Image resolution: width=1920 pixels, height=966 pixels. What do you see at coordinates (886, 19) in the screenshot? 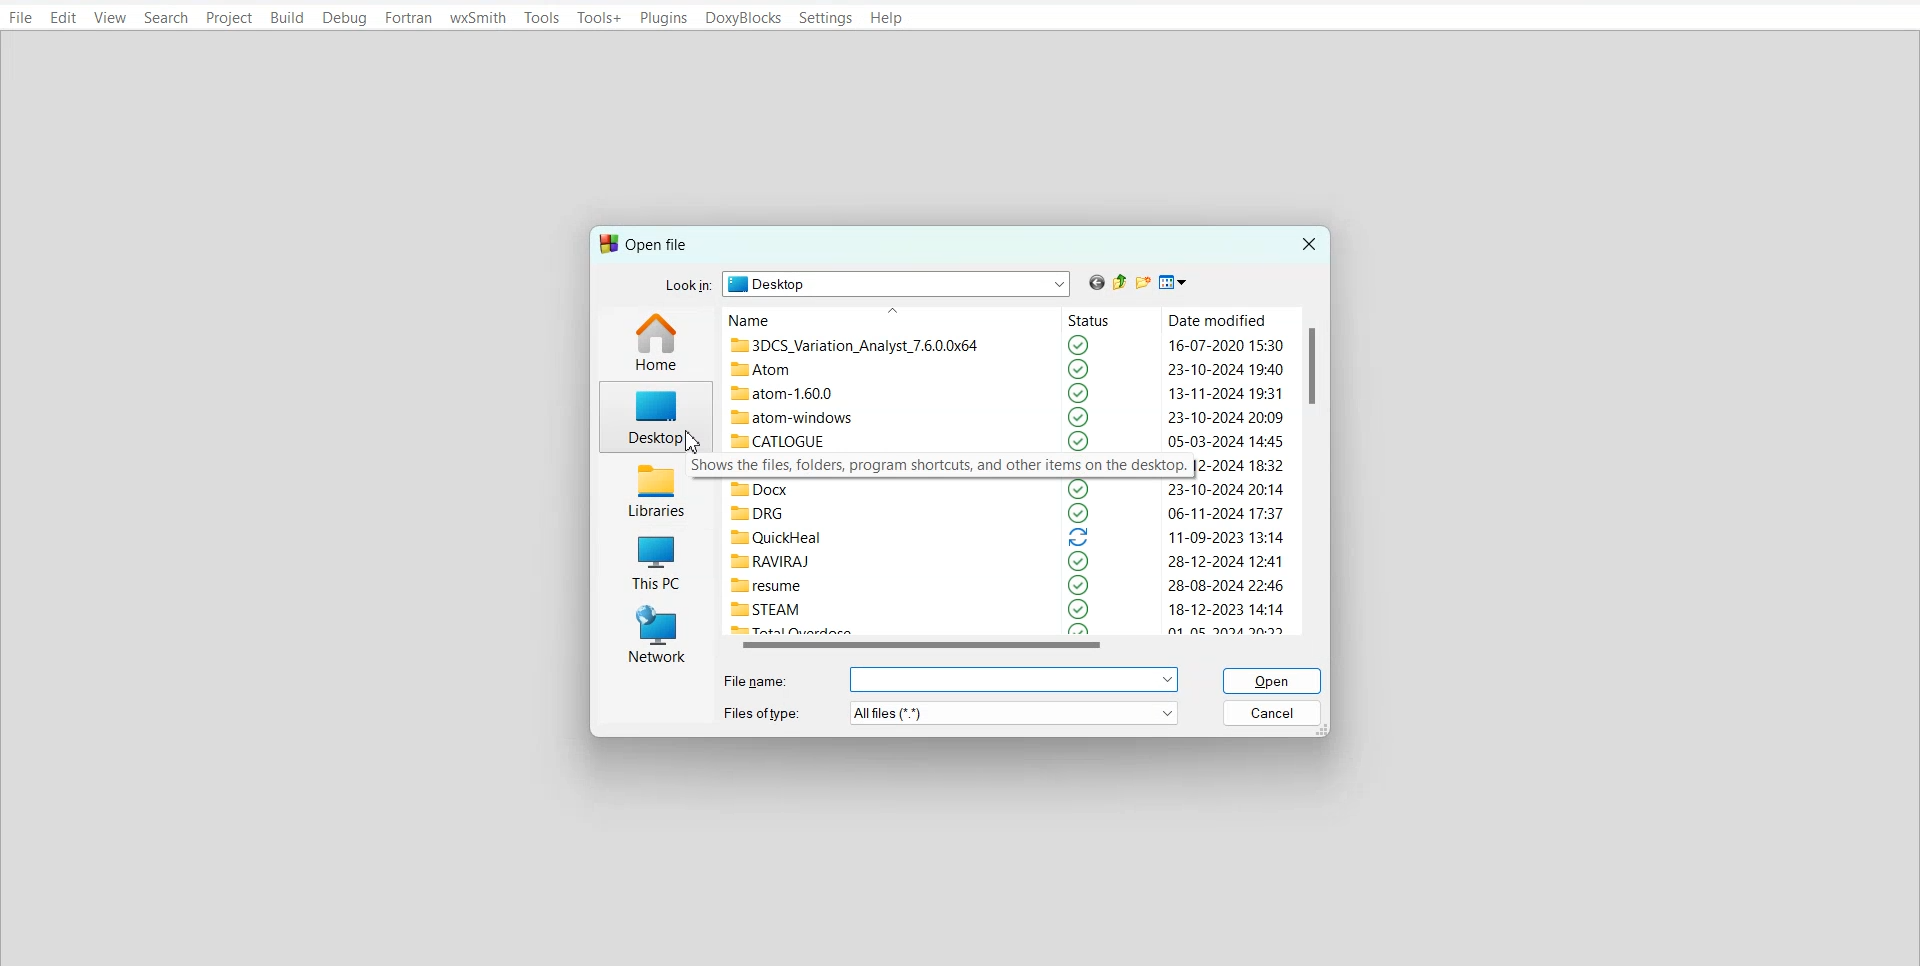
I see `Help` at bounding box center [886, 19].